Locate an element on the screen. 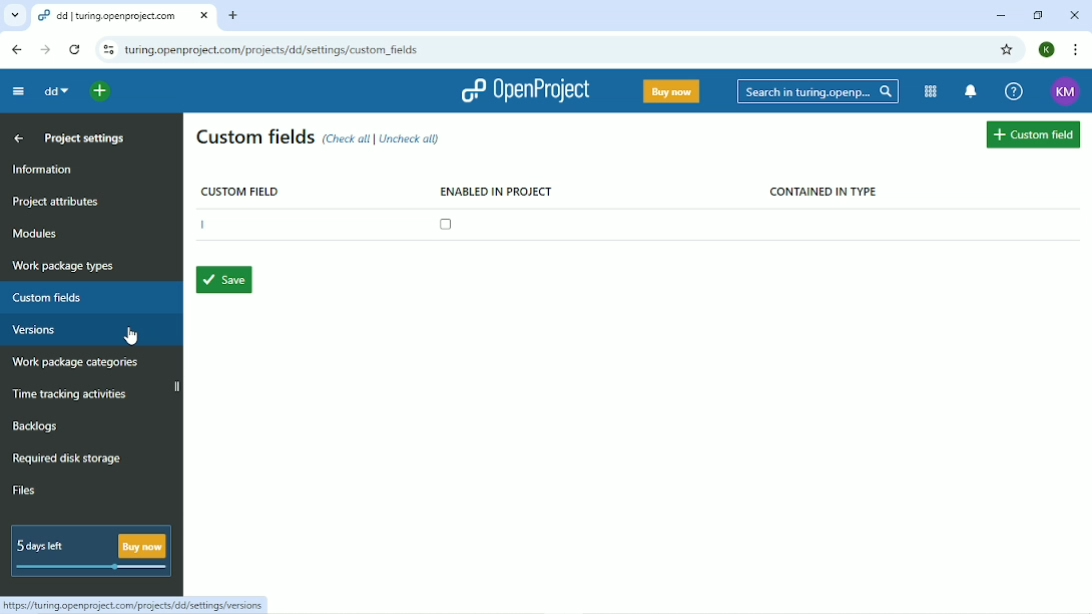 The height and width of the screenshot is (614, 1092). Site is located at coordinates (277, 49).